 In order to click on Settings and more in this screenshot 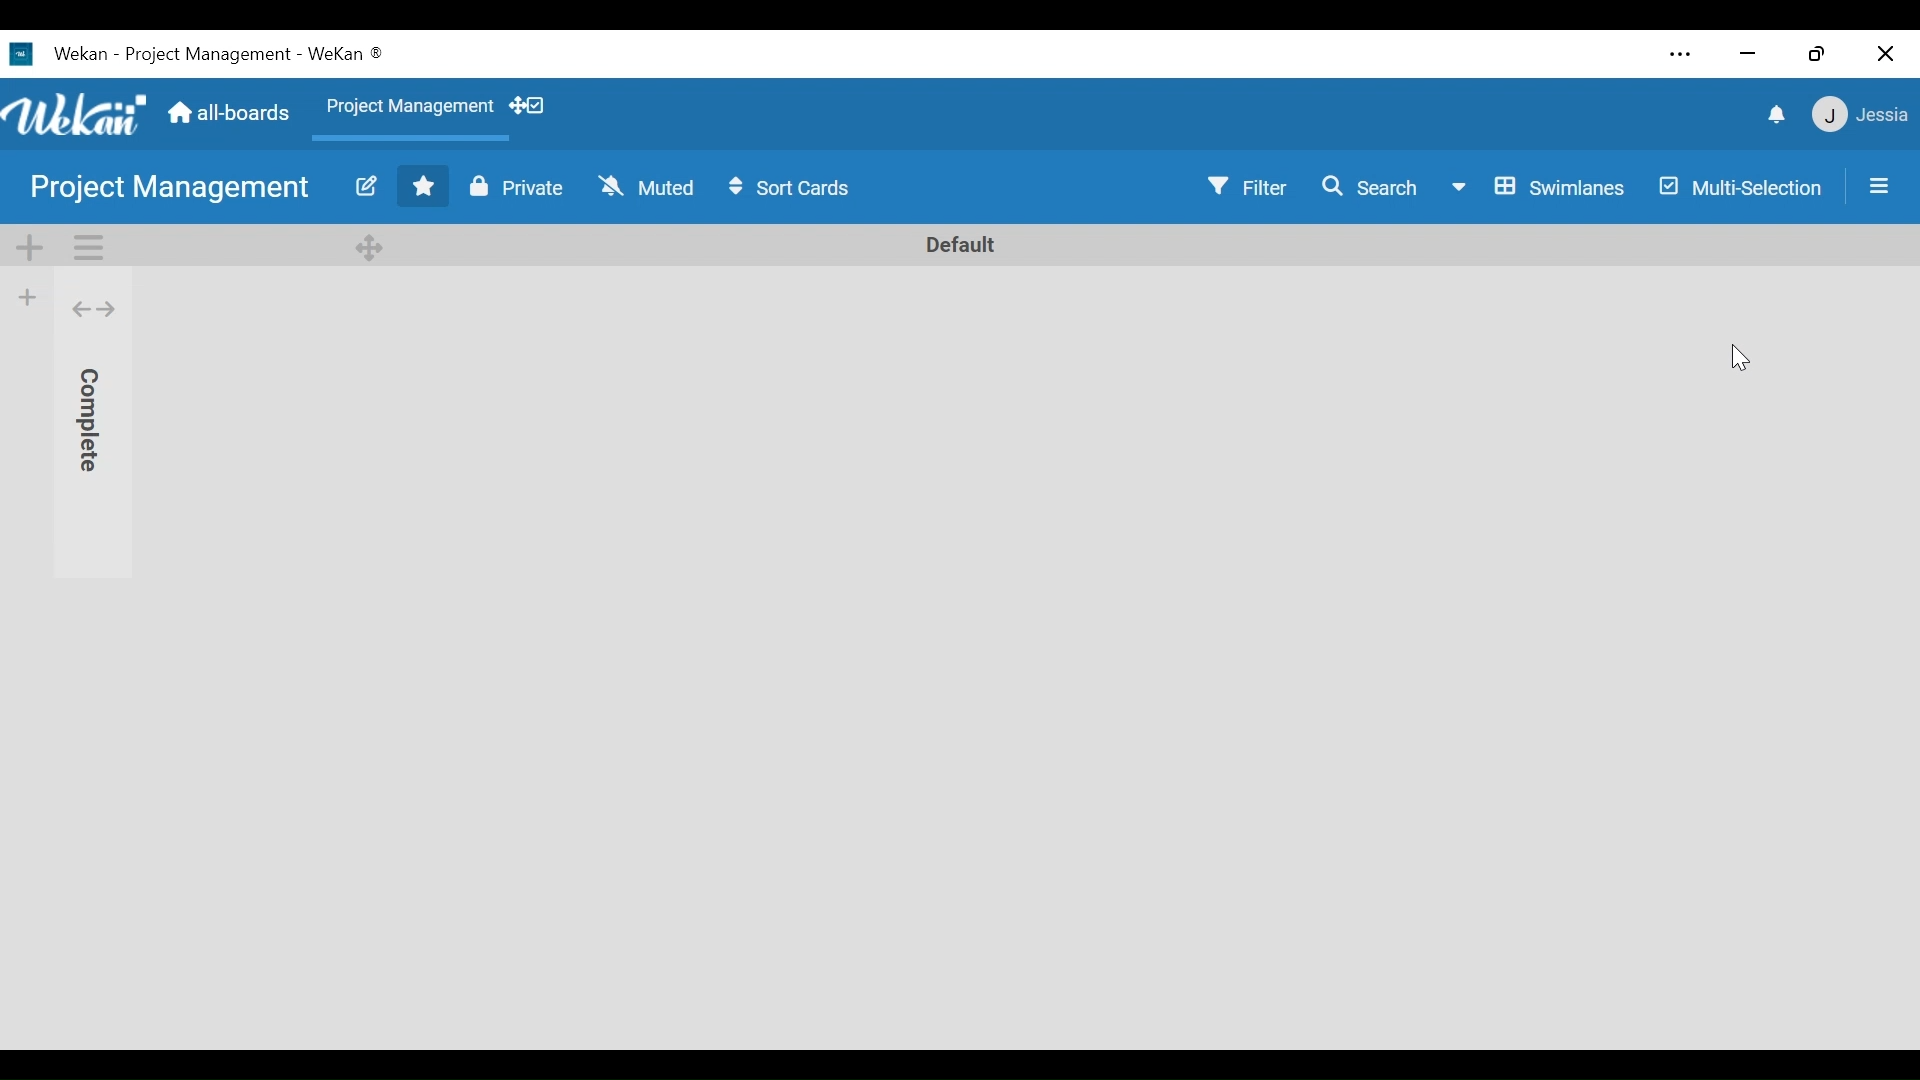, I will do `click(1679, 54)`.